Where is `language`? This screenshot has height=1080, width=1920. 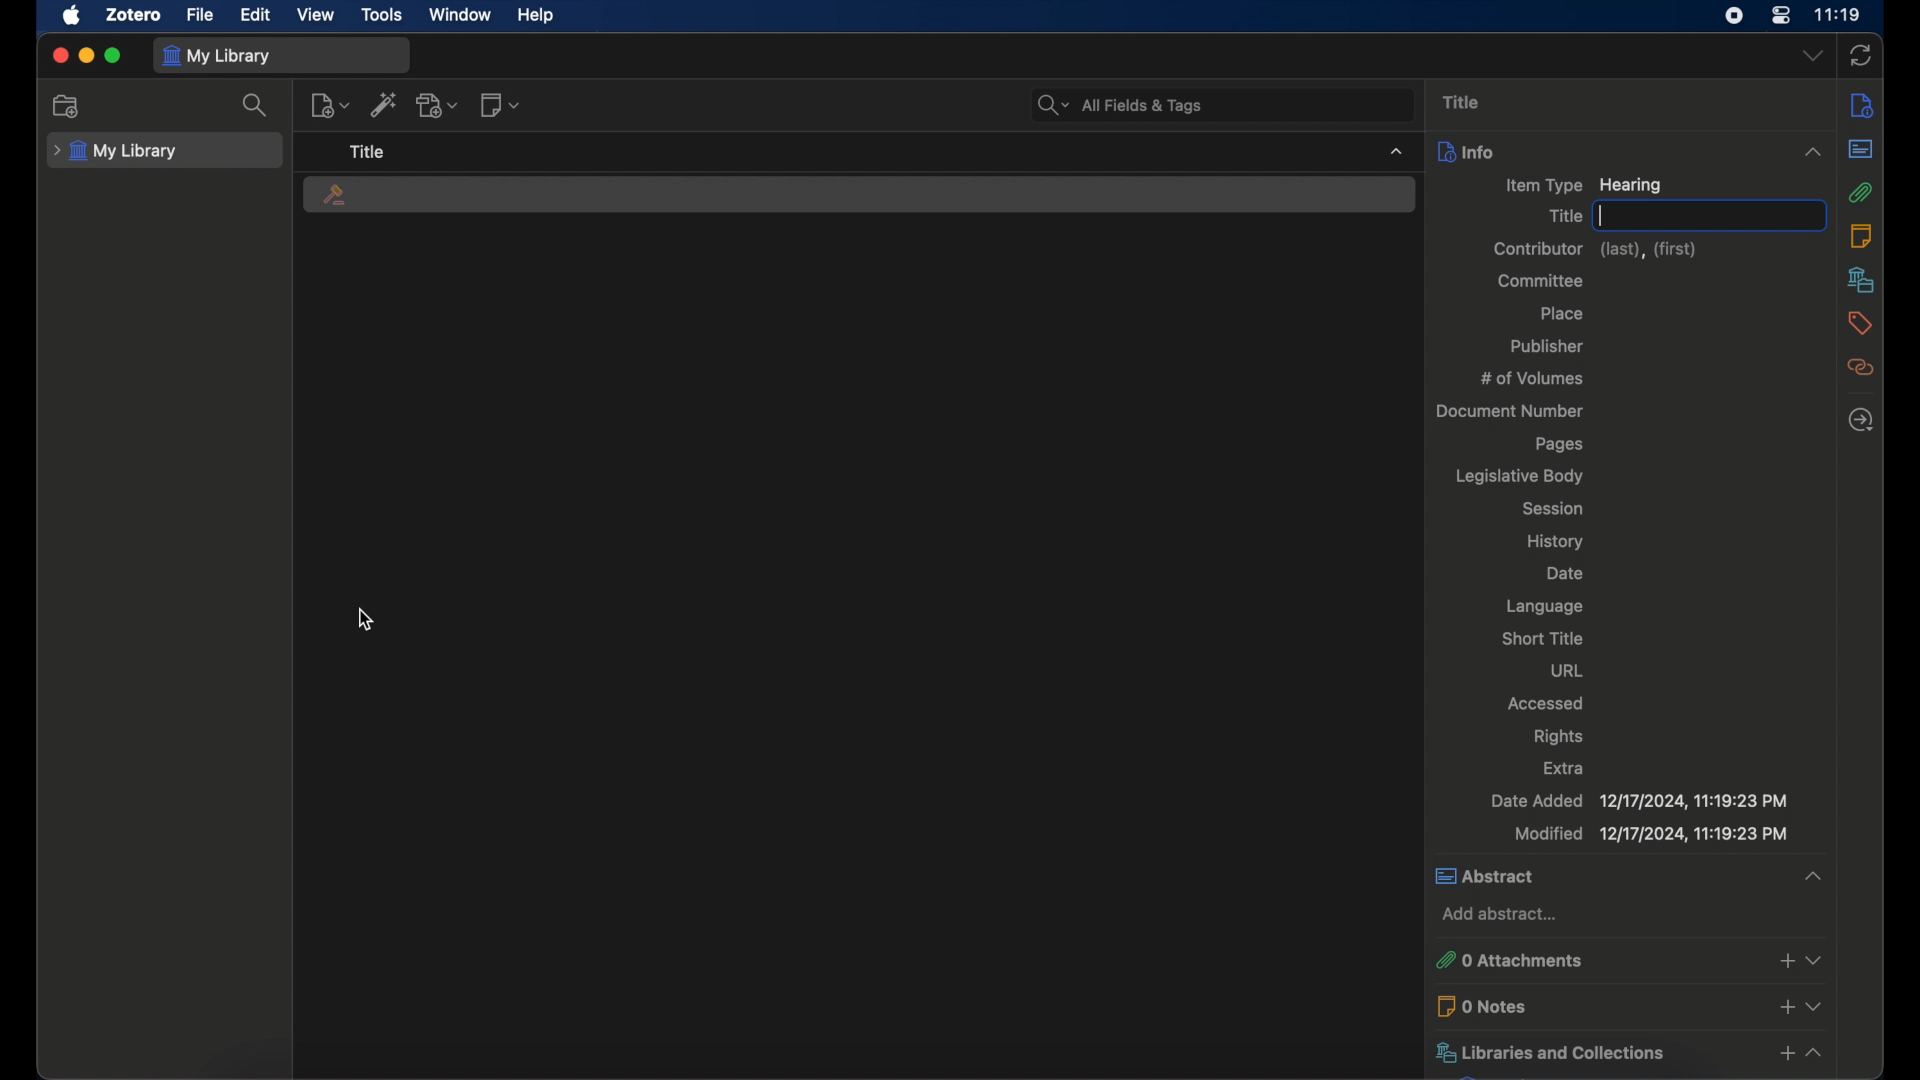
language is located at coordinates (1546, 607).